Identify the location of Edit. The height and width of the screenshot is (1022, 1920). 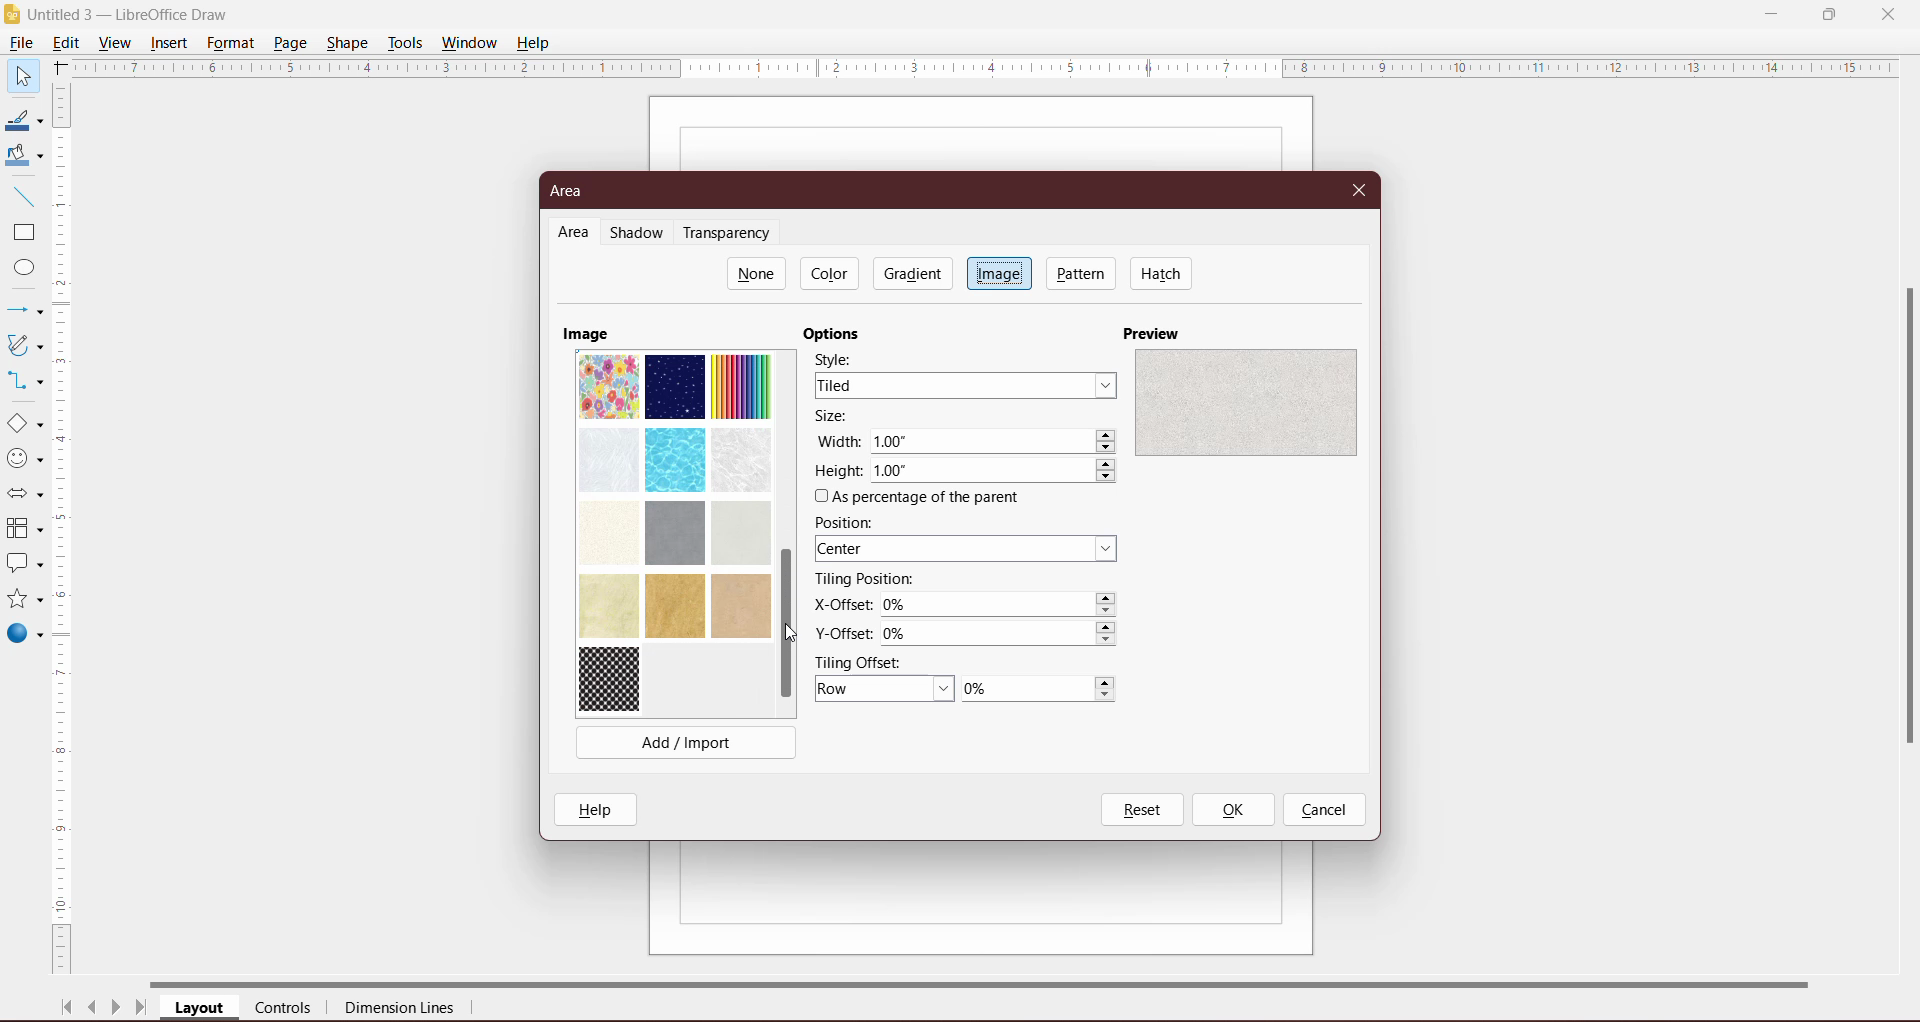
(70, 41).